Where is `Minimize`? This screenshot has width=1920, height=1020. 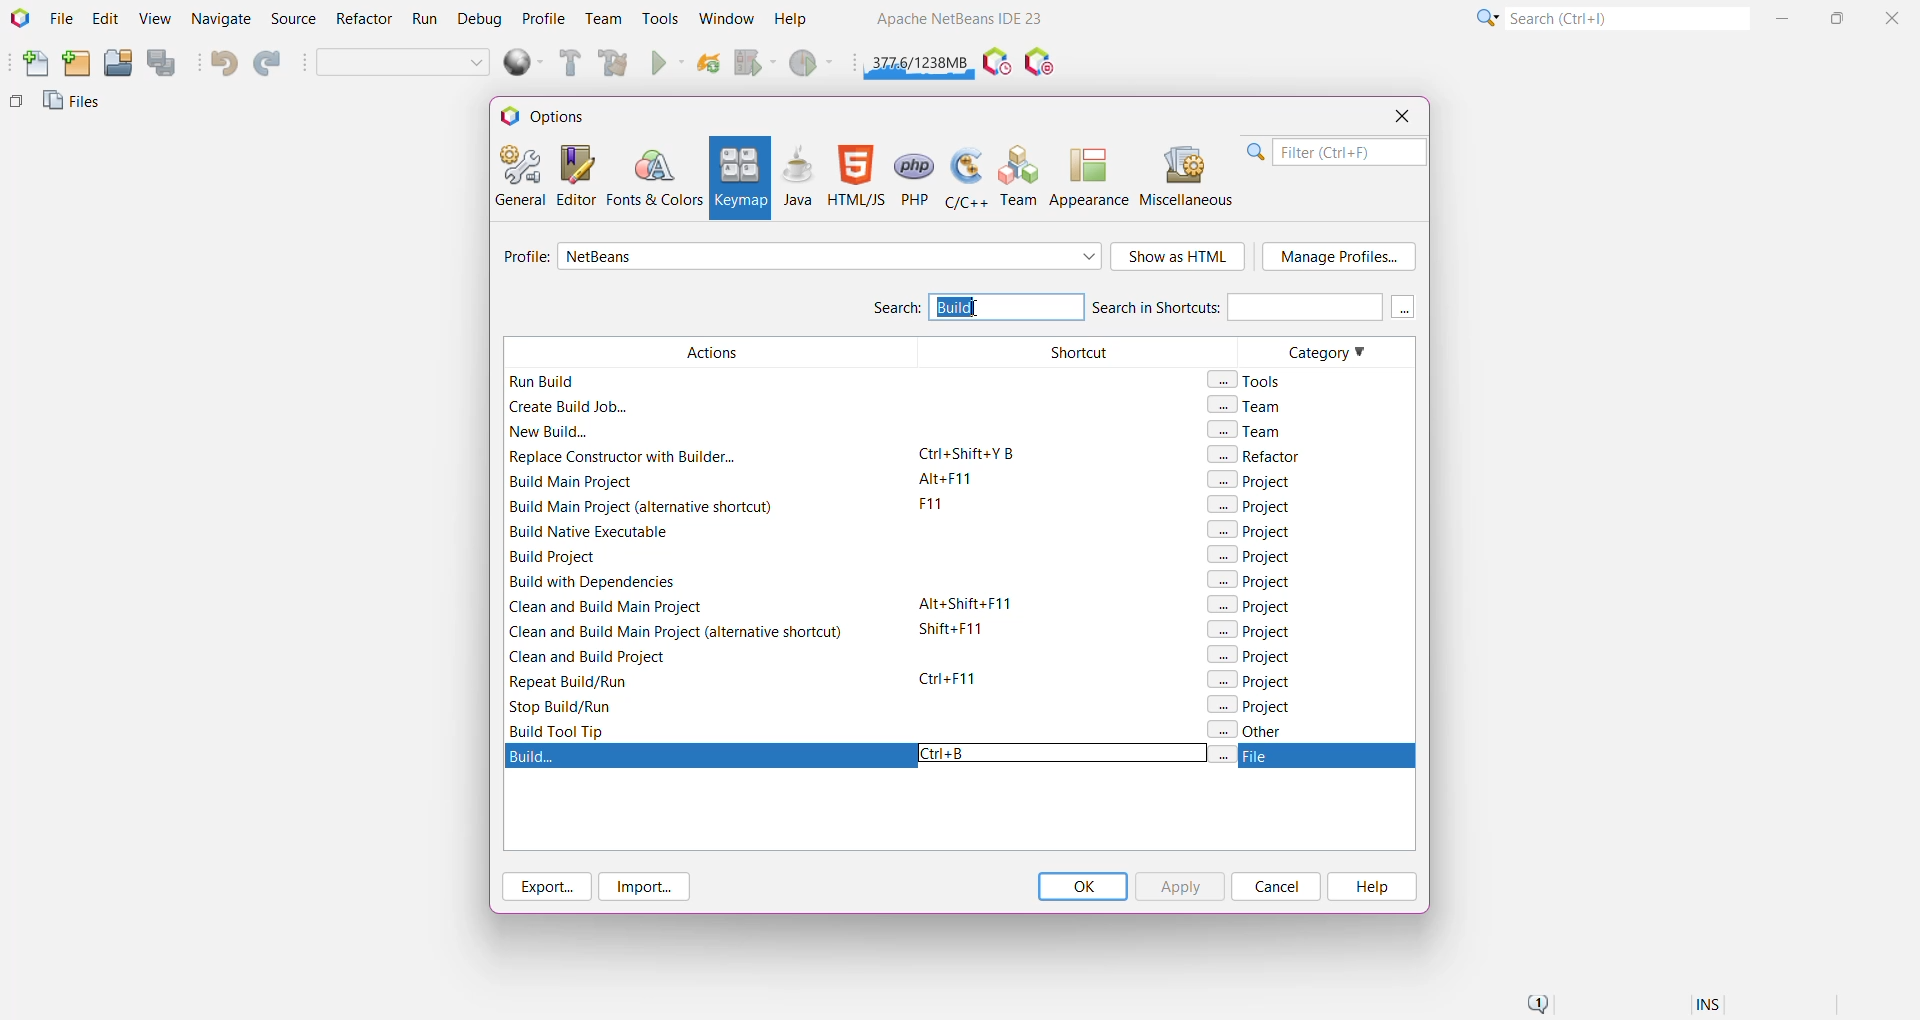
Minimize is located at coordinates (1785, 18).